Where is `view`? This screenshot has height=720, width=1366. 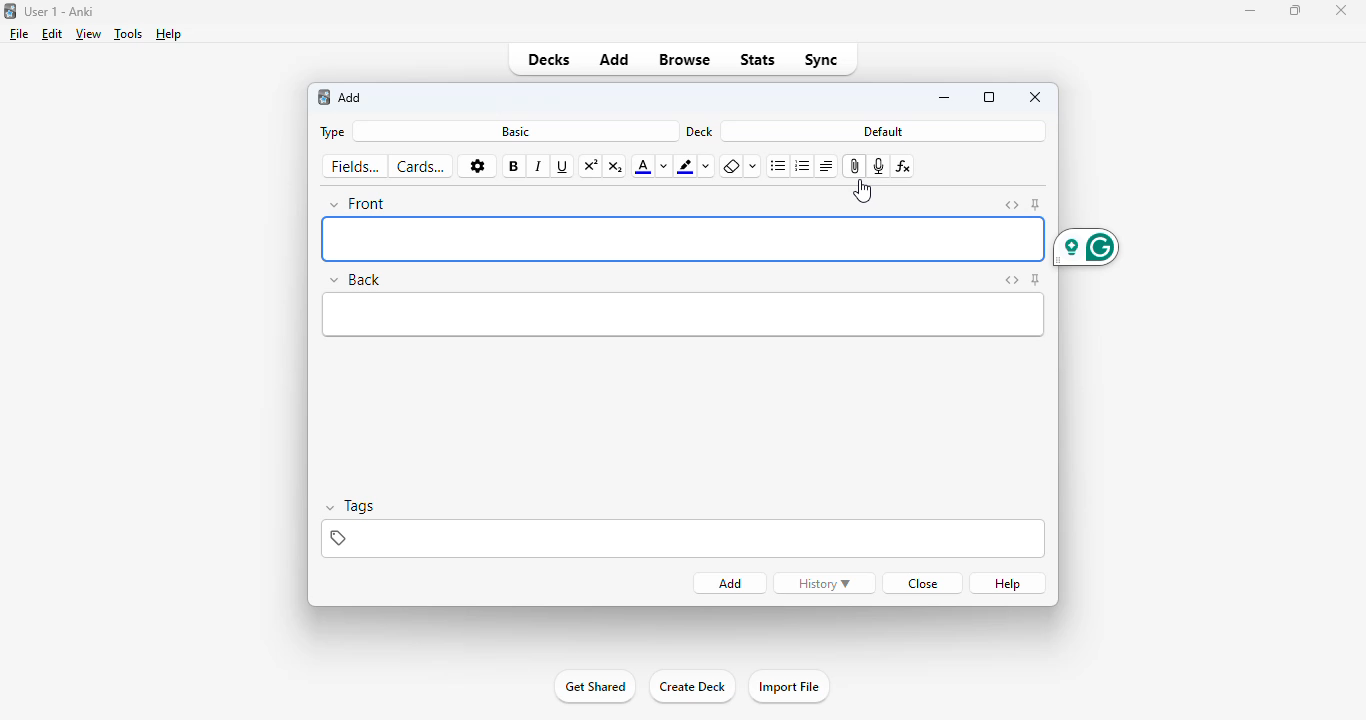 view is located at coordinates (89, 34).